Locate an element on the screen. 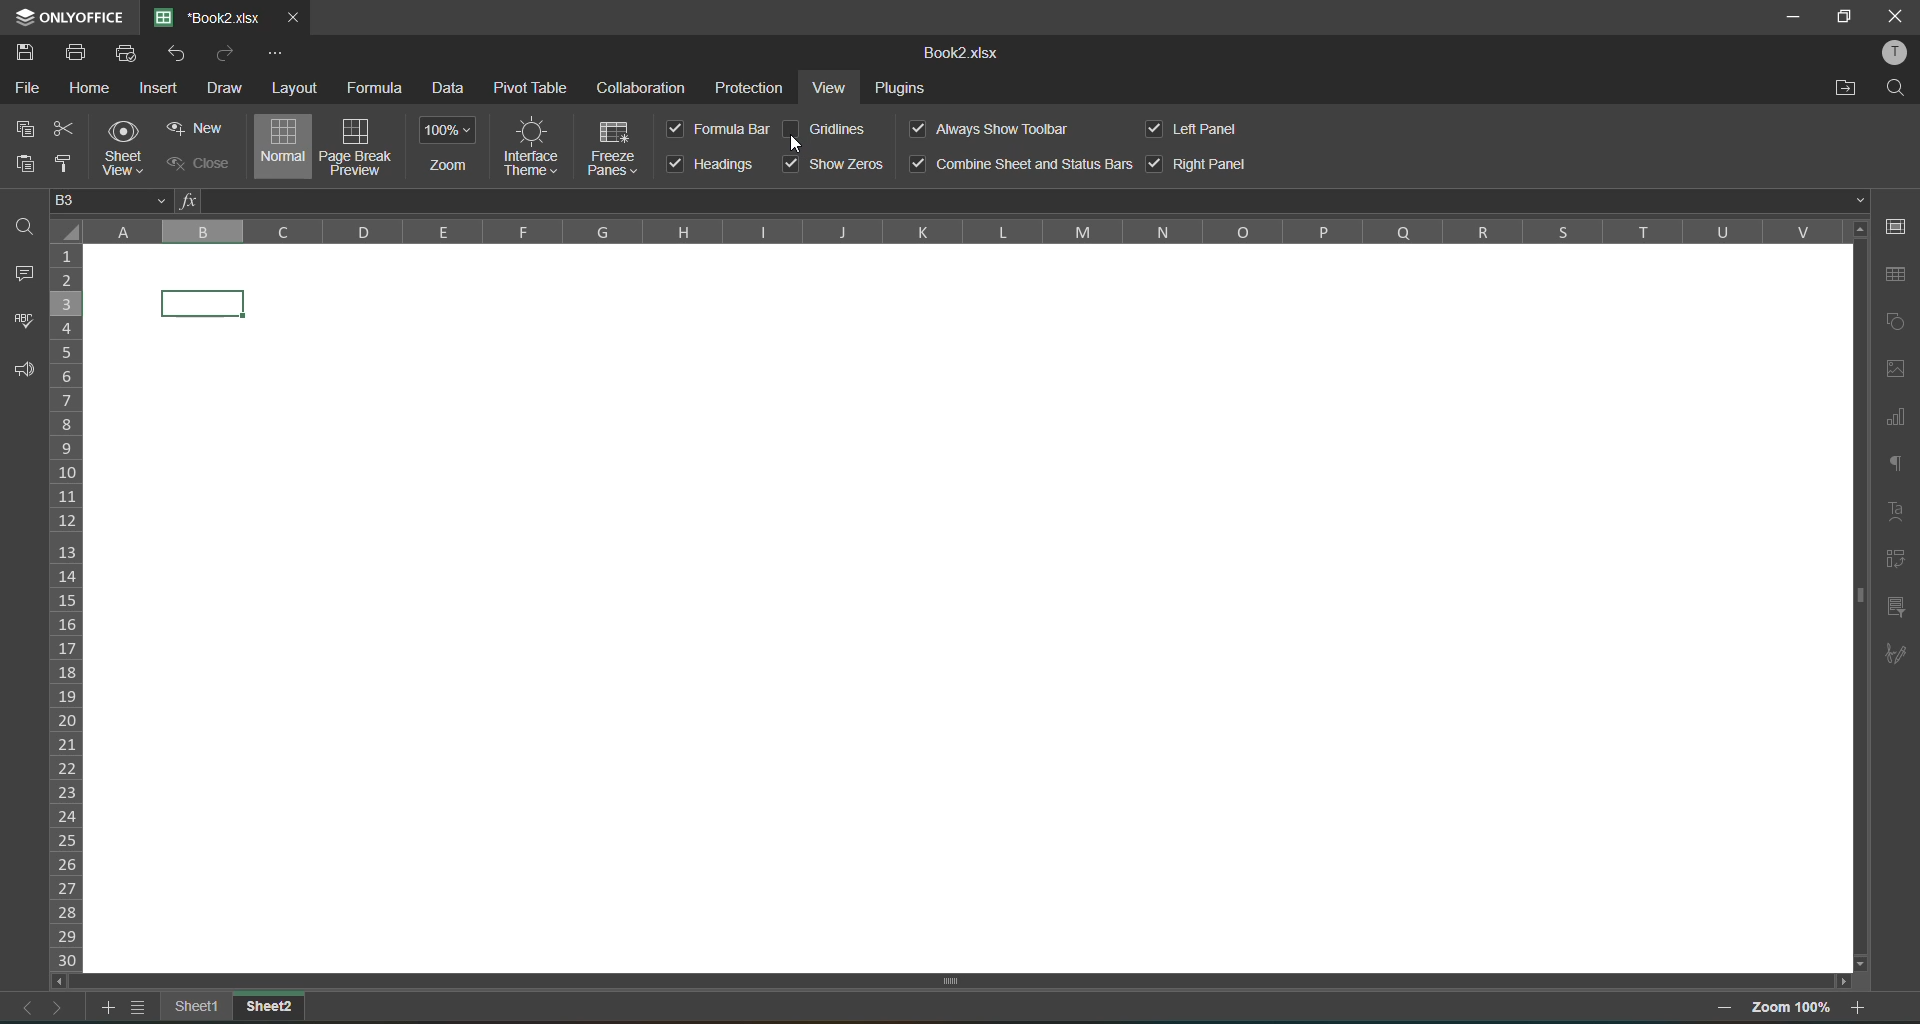 Image resolution: width=1920 pixels, height=1024 pixels. data is located at coordinates (455, 90).